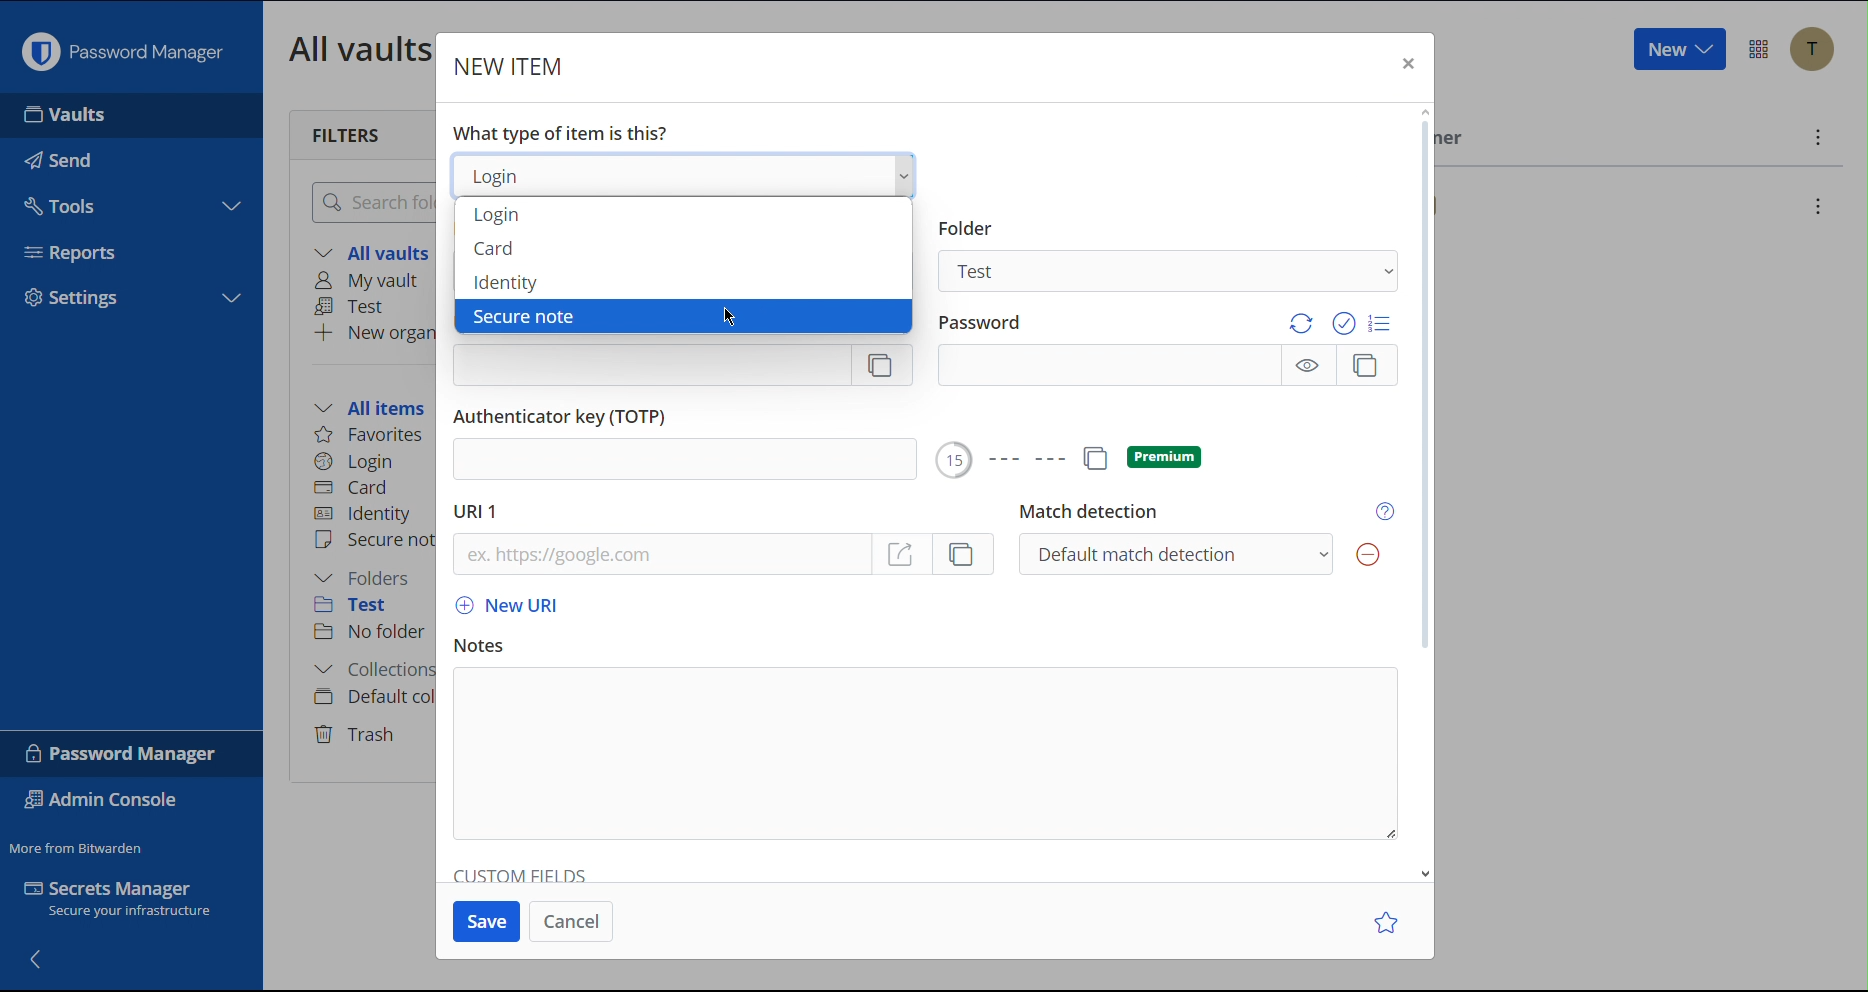 Image resolution: width=1868 pixels, height=992 pixels. What do you see at coordinates (489, 920) in the screenshot?
I see `Save` at bounding box center [489, 920].